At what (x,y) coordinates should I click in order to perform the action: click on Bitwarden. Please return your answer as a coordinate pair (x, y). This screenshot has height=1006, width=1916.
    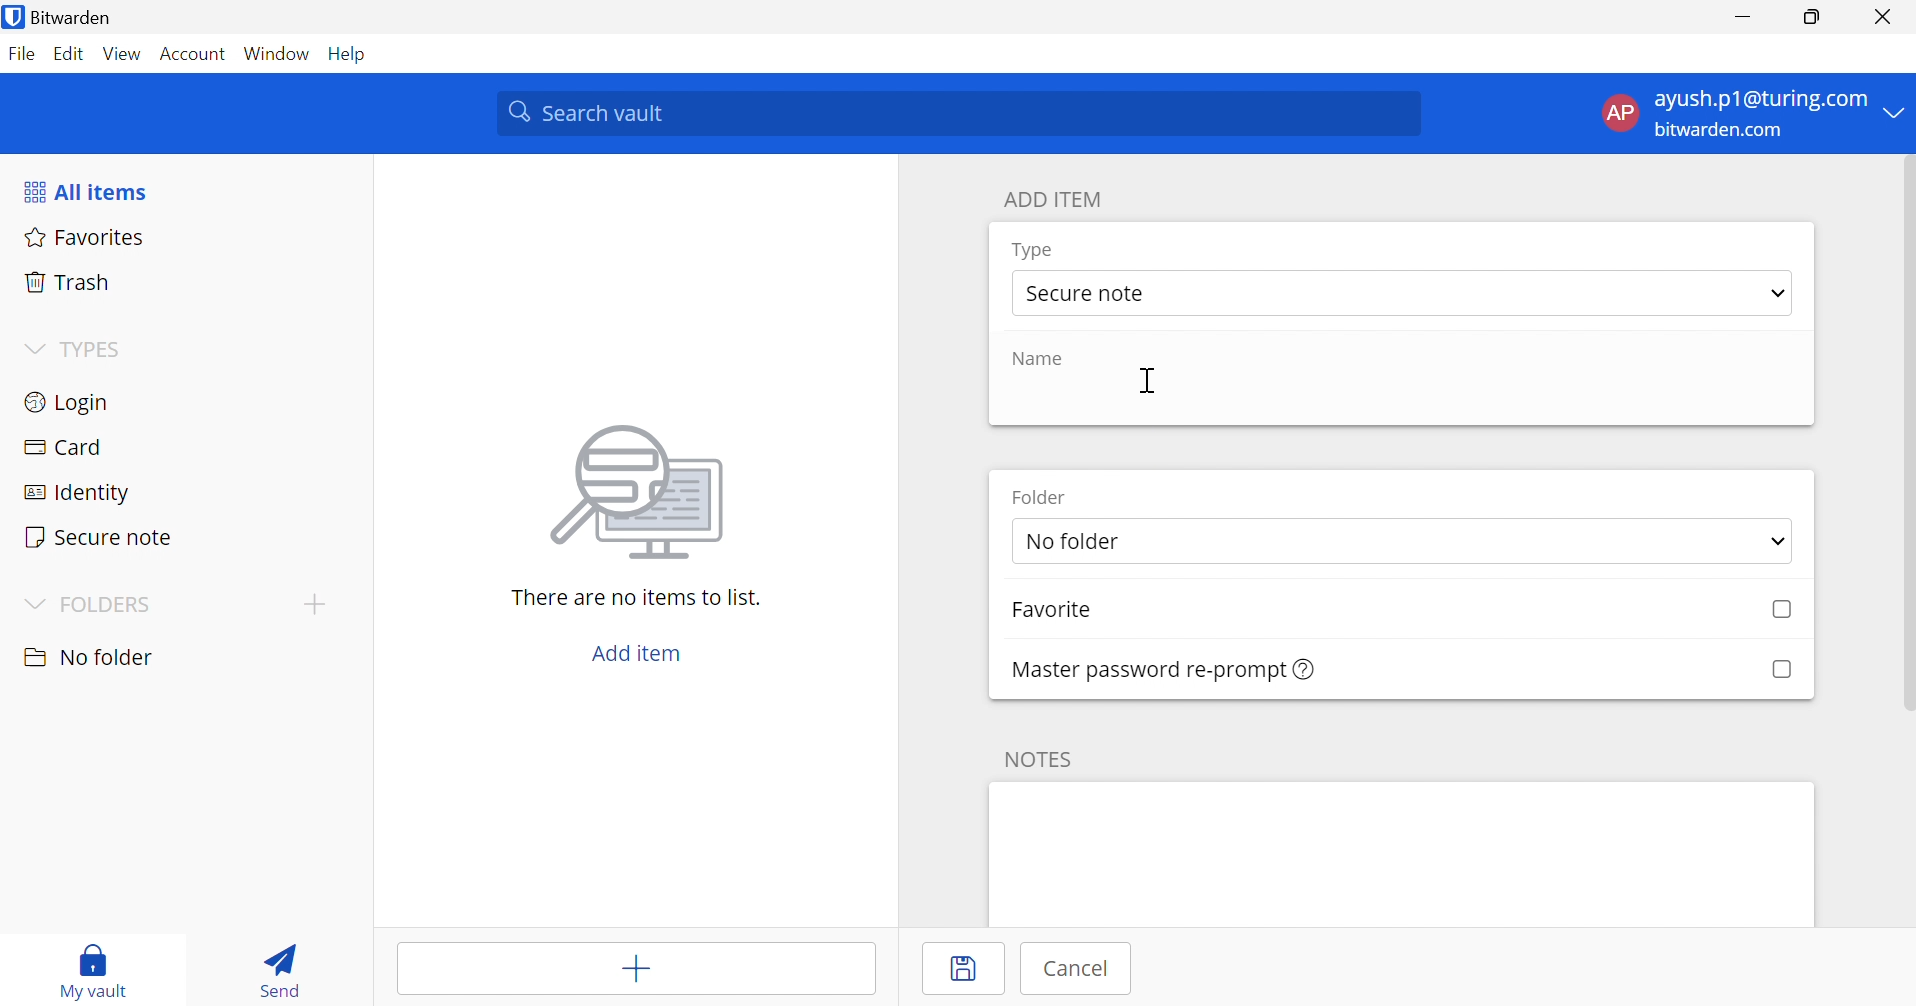
    Looking at the image, I should click on (86, 18).